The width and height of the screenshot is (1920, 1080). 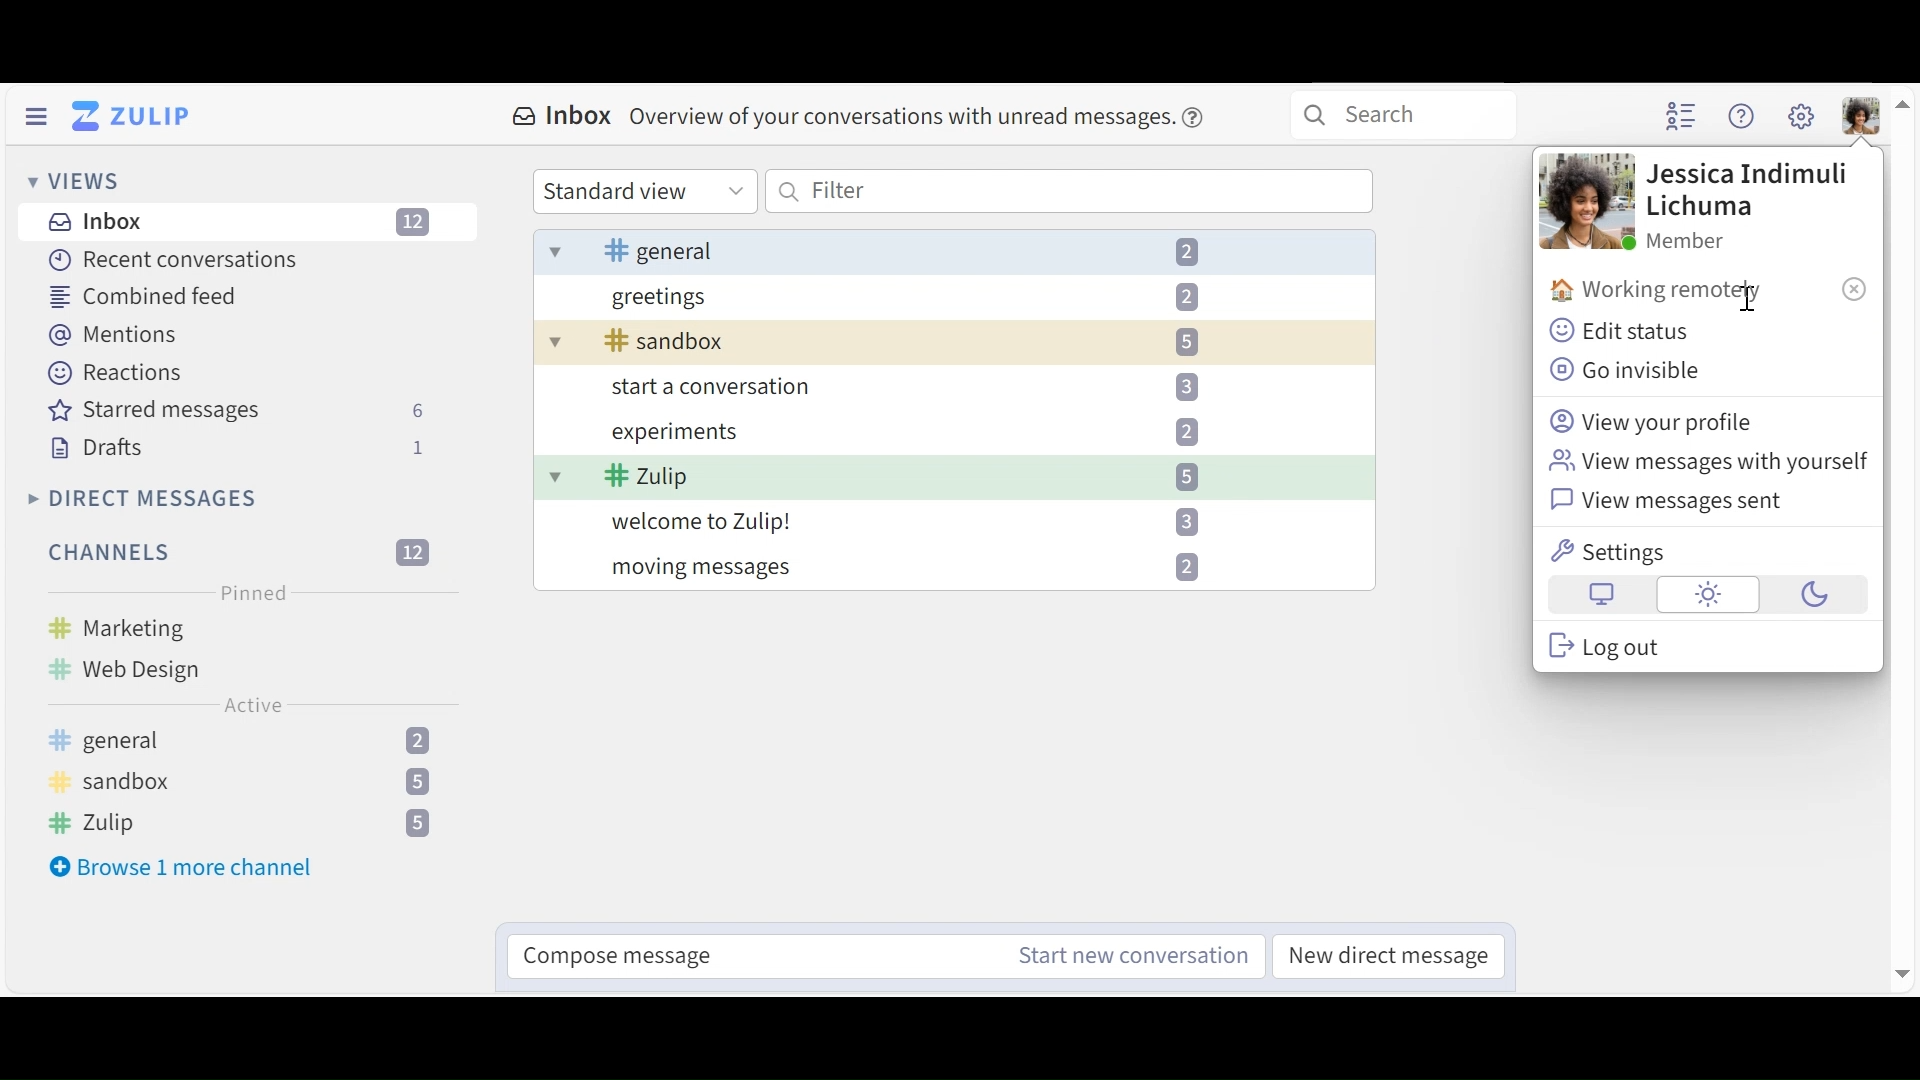 What do you see at coordinates (1585, 203) in the screenshot?
I see `Profile phoo` at bounding box center [1585, 203].